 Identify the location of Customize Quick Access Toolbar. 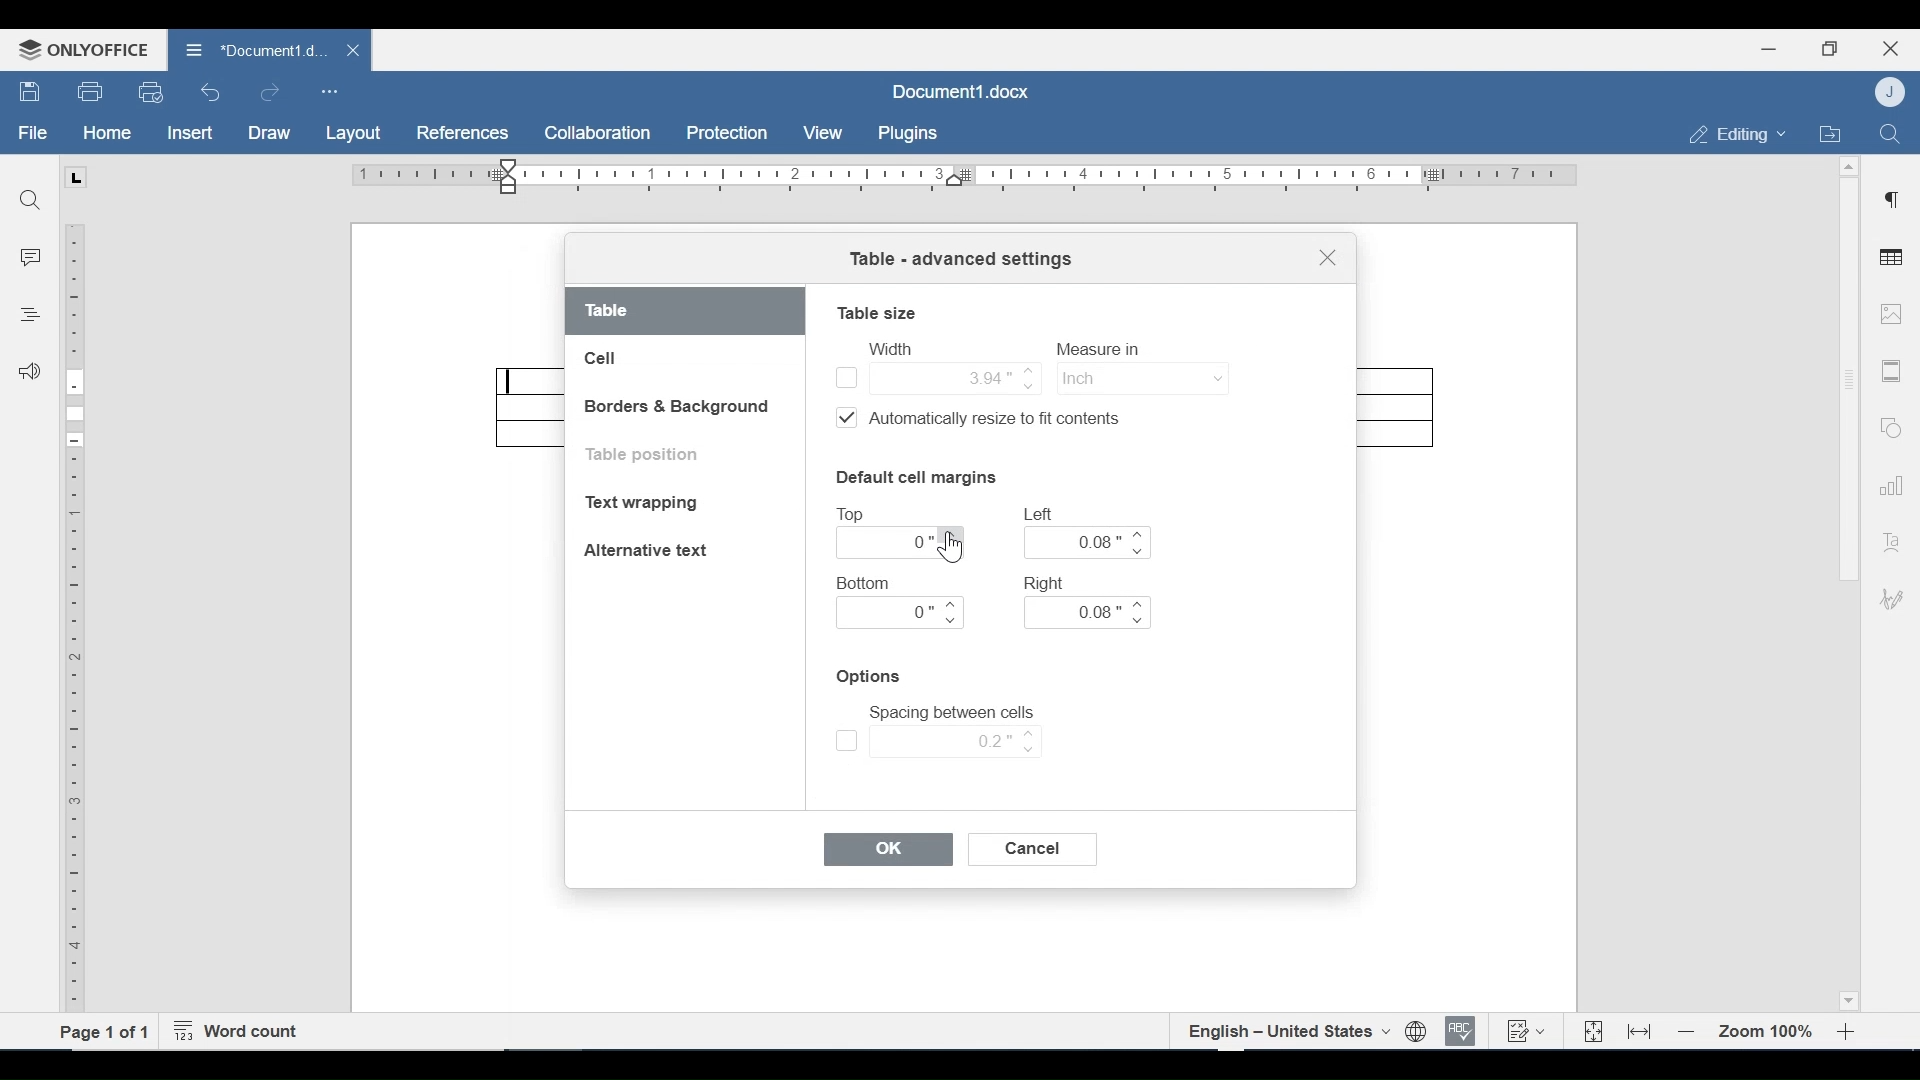
(329, 91).